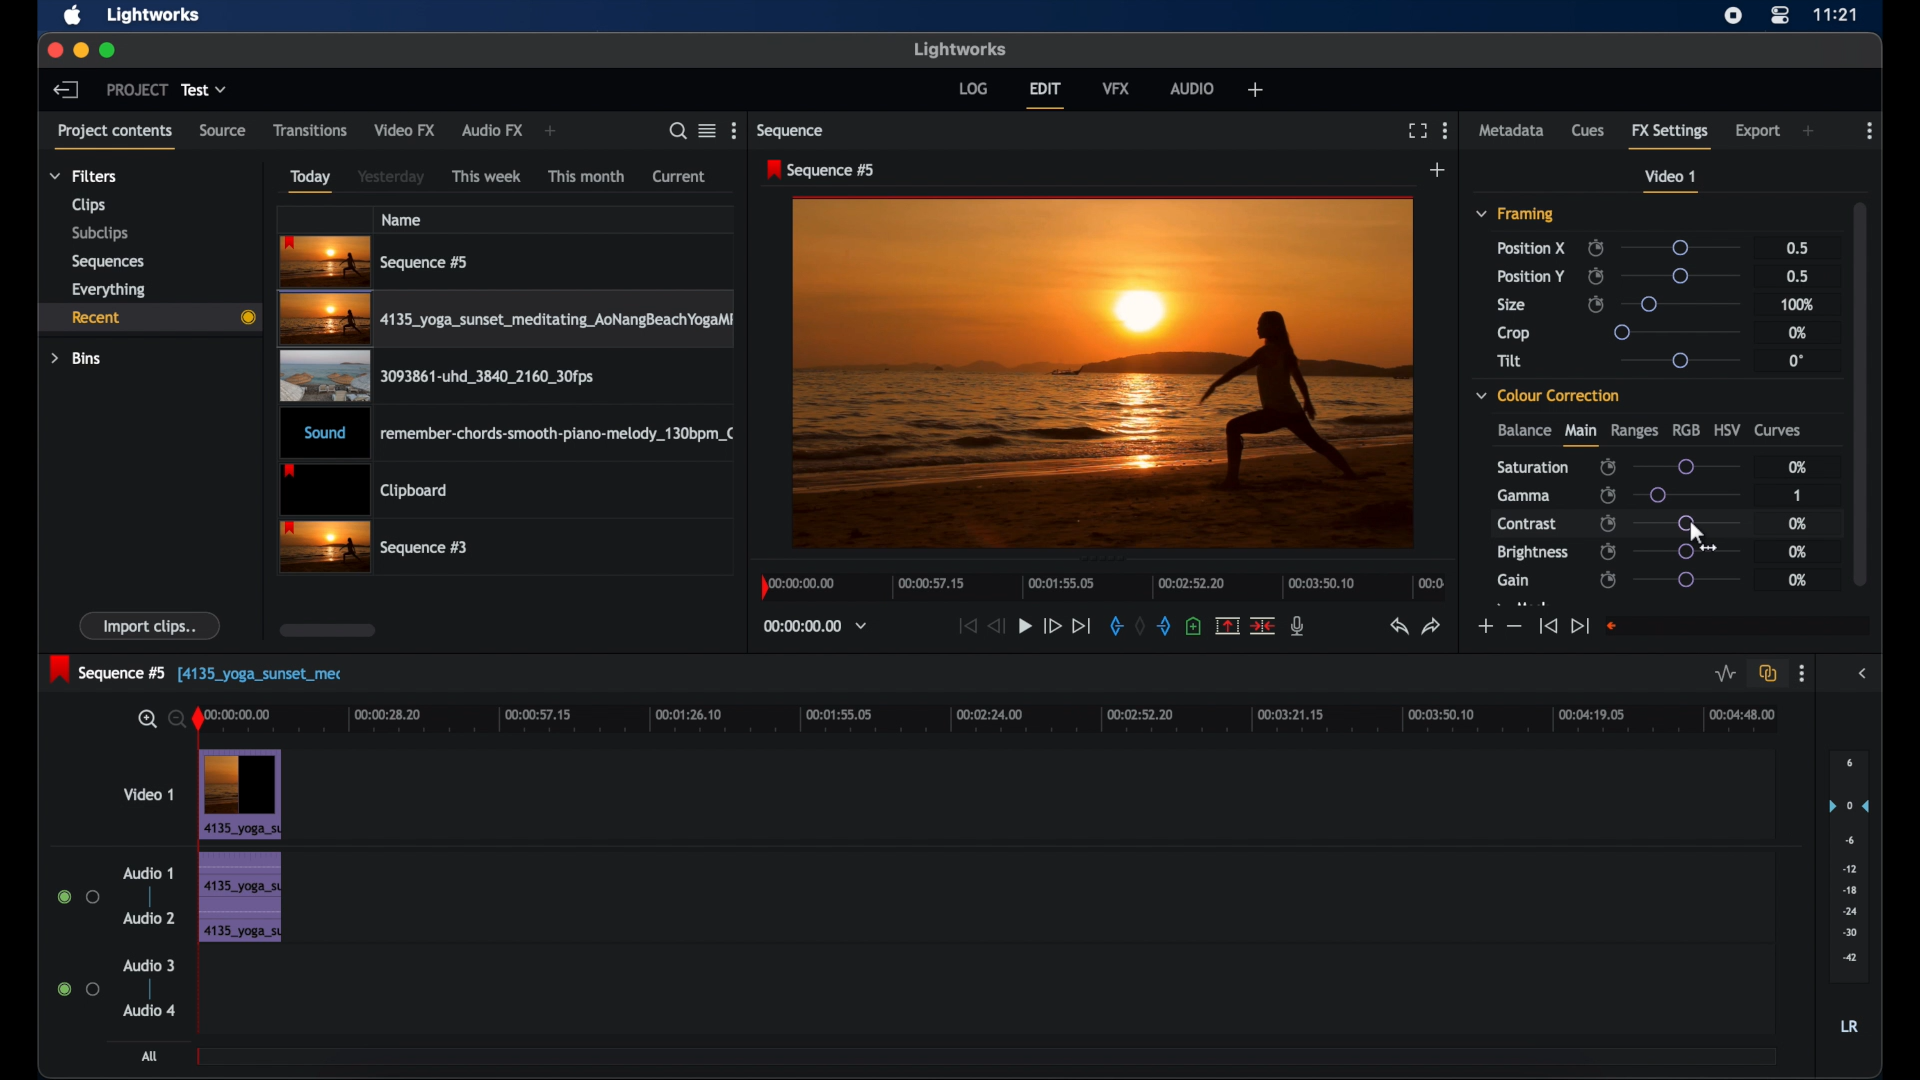 This screenshot has height=1080, width=1920. What do you see at coordinates (1686, 428) in the screenshot?
I see `rgb` at bounding box center [1686, 428].